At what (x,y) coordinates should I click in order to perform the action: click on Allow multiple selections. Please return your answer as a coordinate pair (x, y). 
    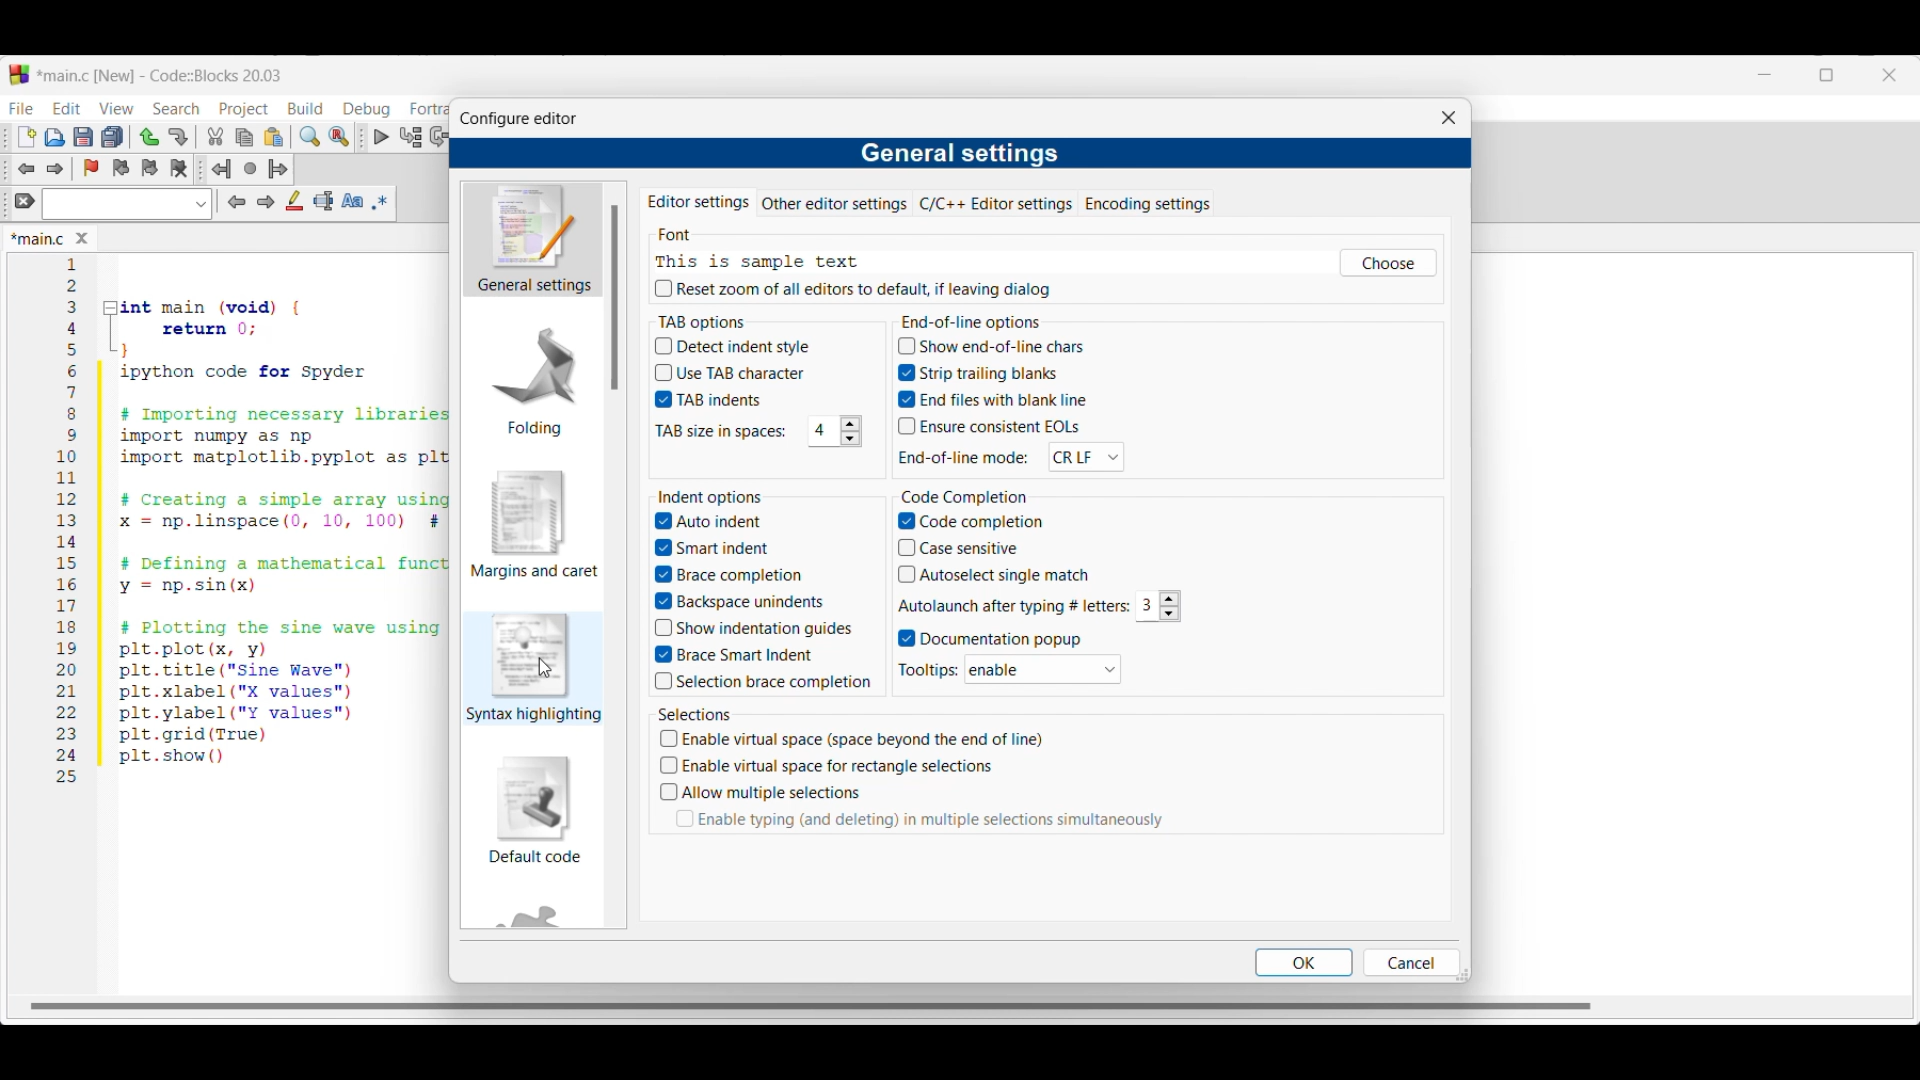
    Looking at the image, I should click on (770, 795).